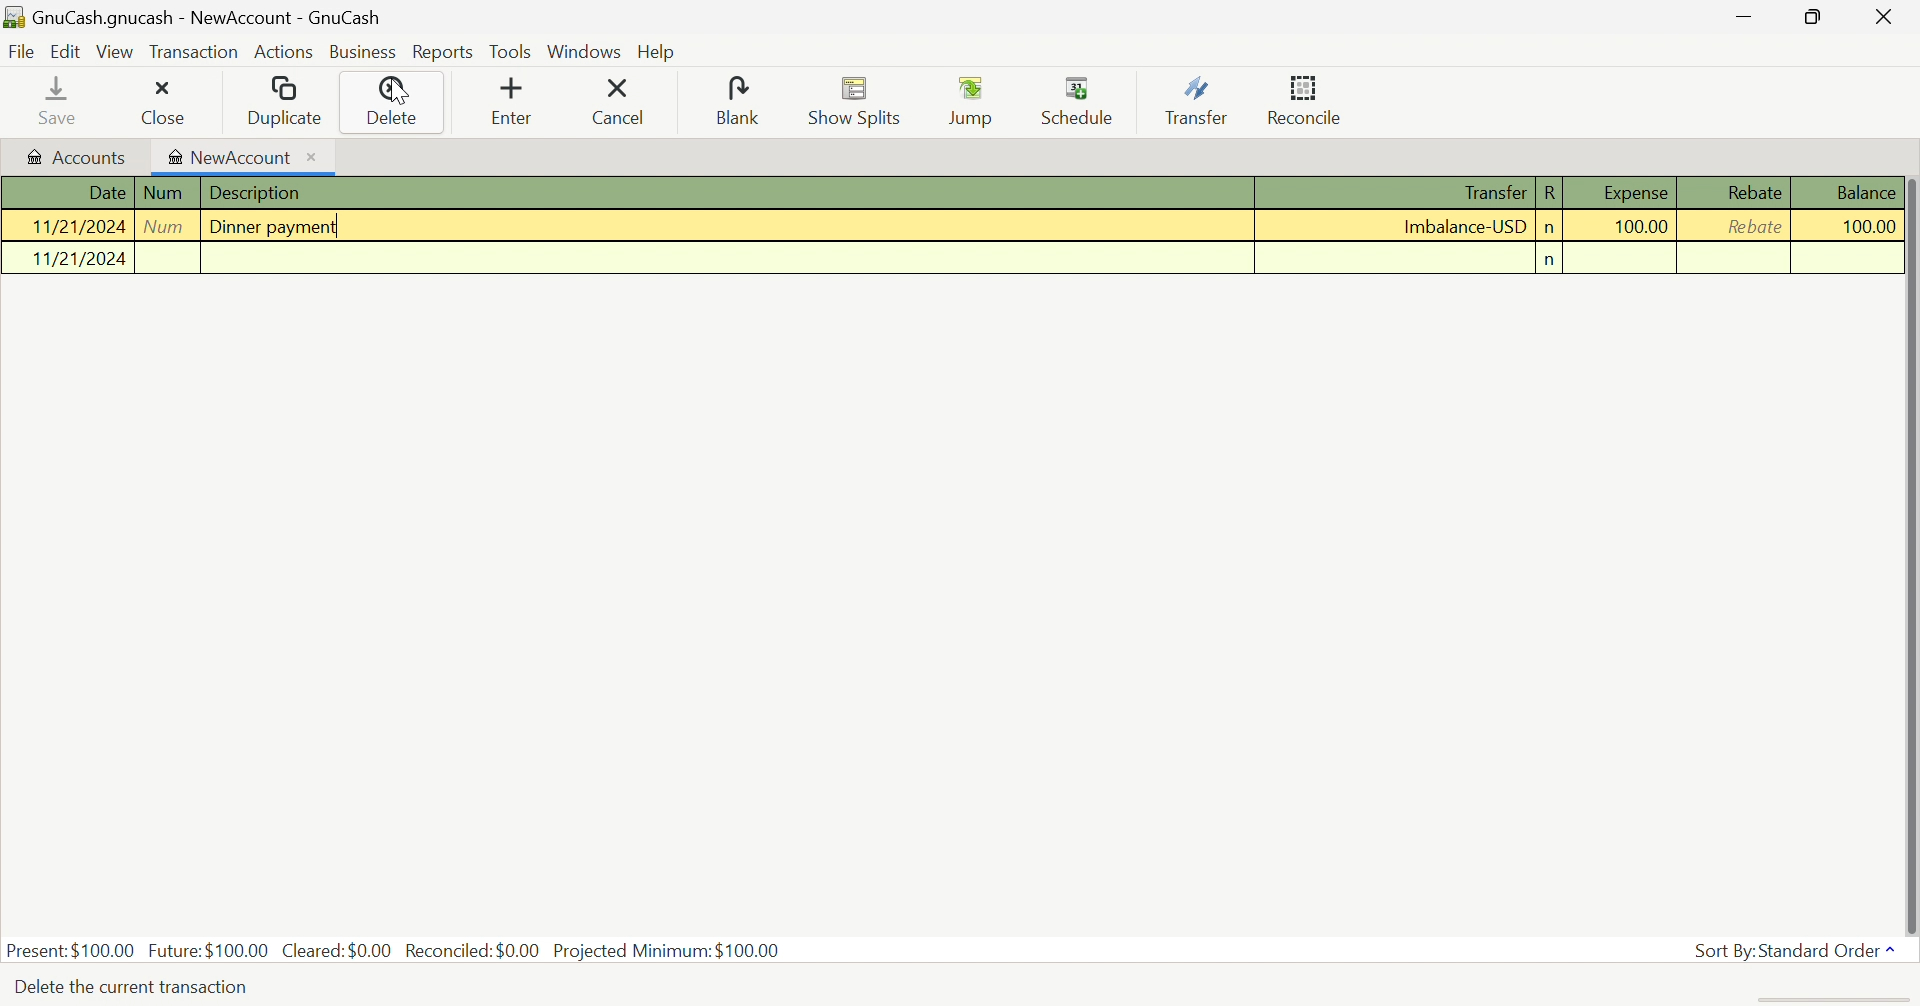  I want to click on Windows, so click(586, 51).